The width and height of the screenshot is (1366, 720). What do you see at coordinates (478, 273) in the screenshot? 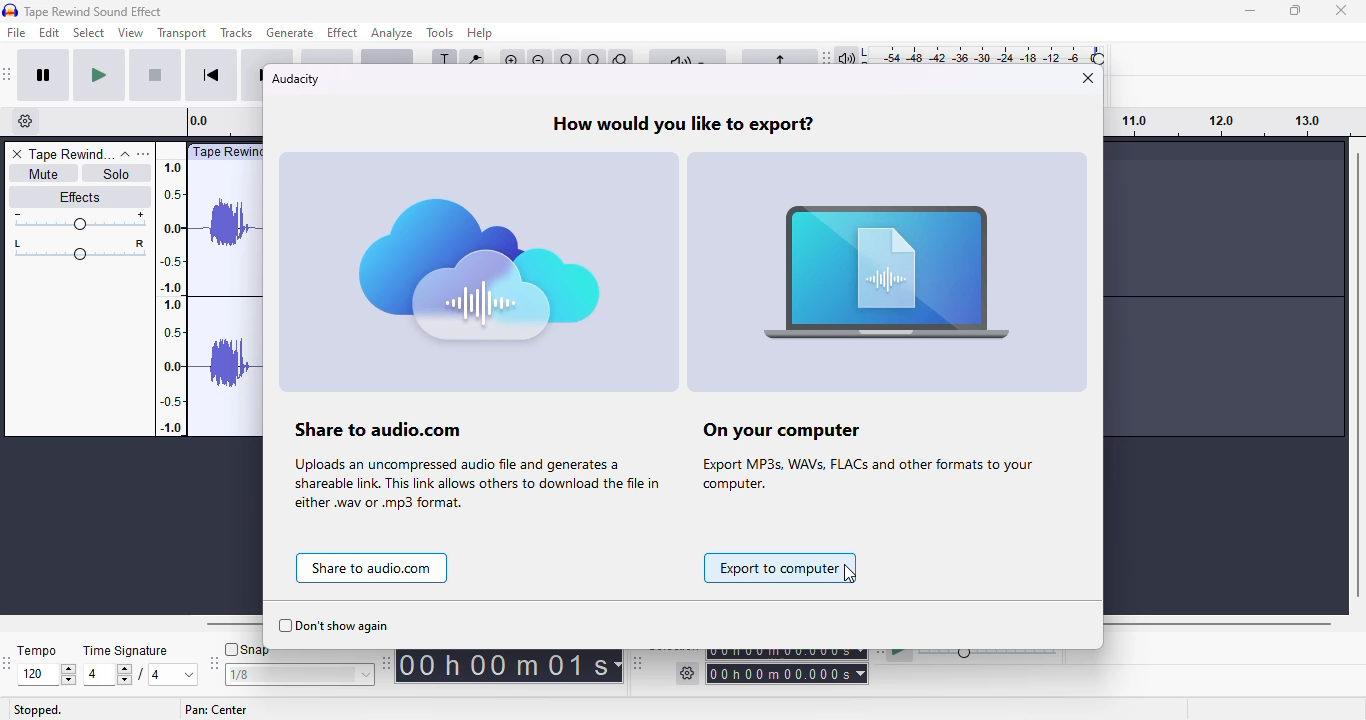
I see `Image` at bounding box center [478, 273].